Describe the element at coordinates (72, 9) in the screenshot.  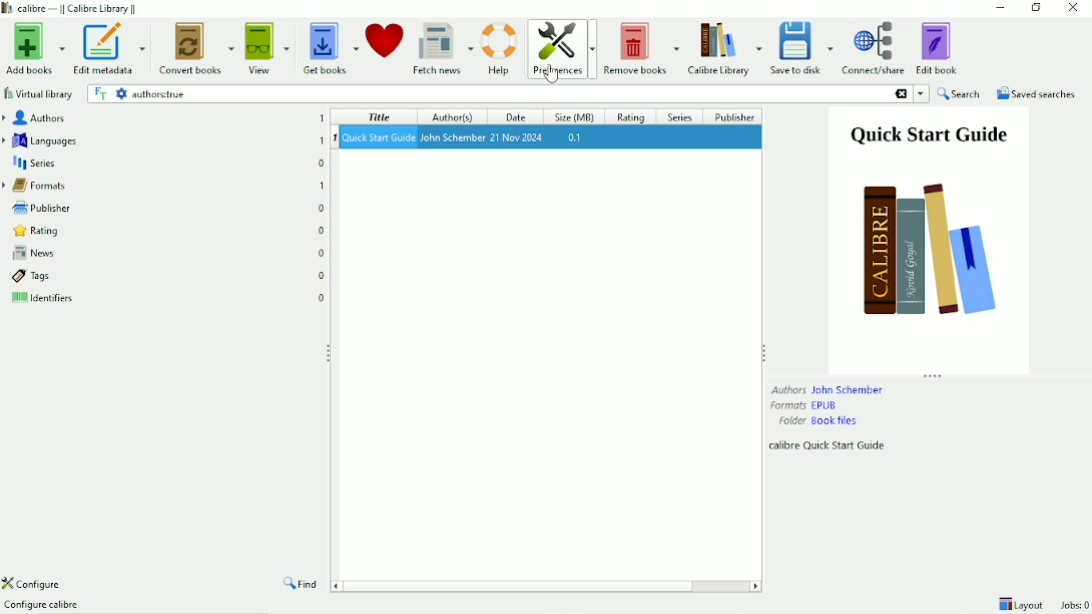
I see `Calibre Library` at that location.